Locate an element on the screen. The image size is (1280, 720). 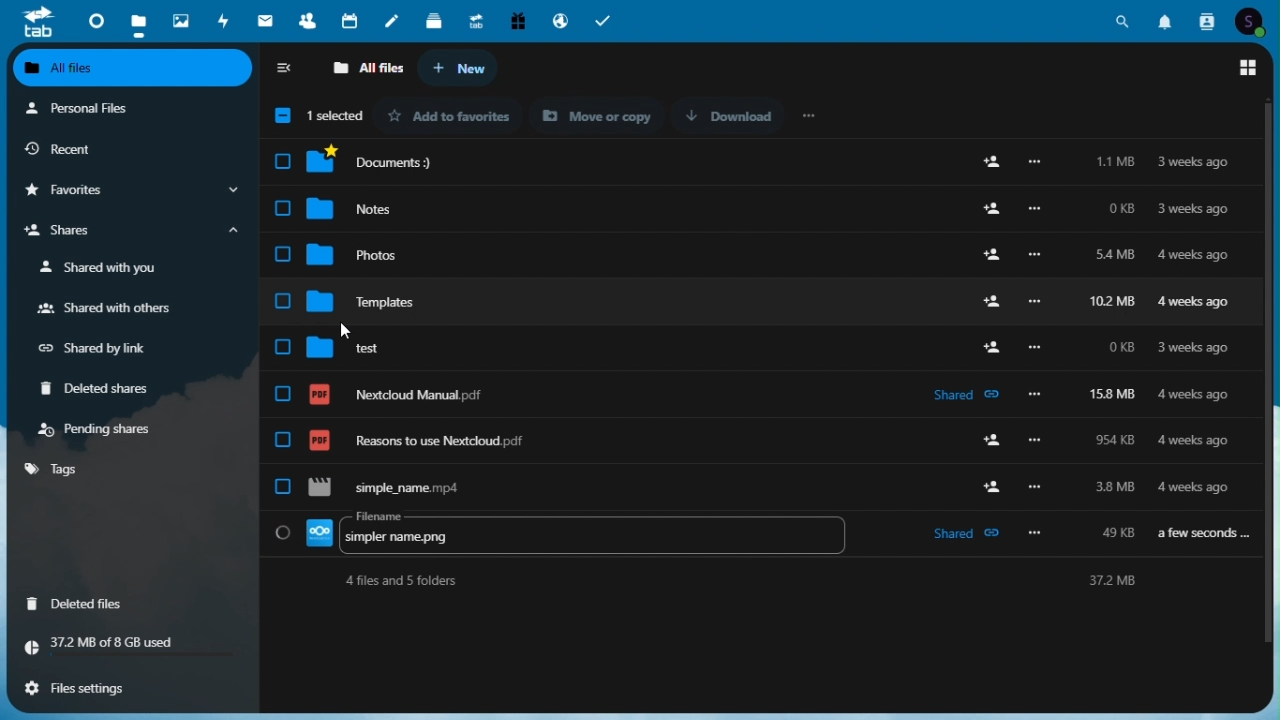
activity is located at coordinates (227, 20).